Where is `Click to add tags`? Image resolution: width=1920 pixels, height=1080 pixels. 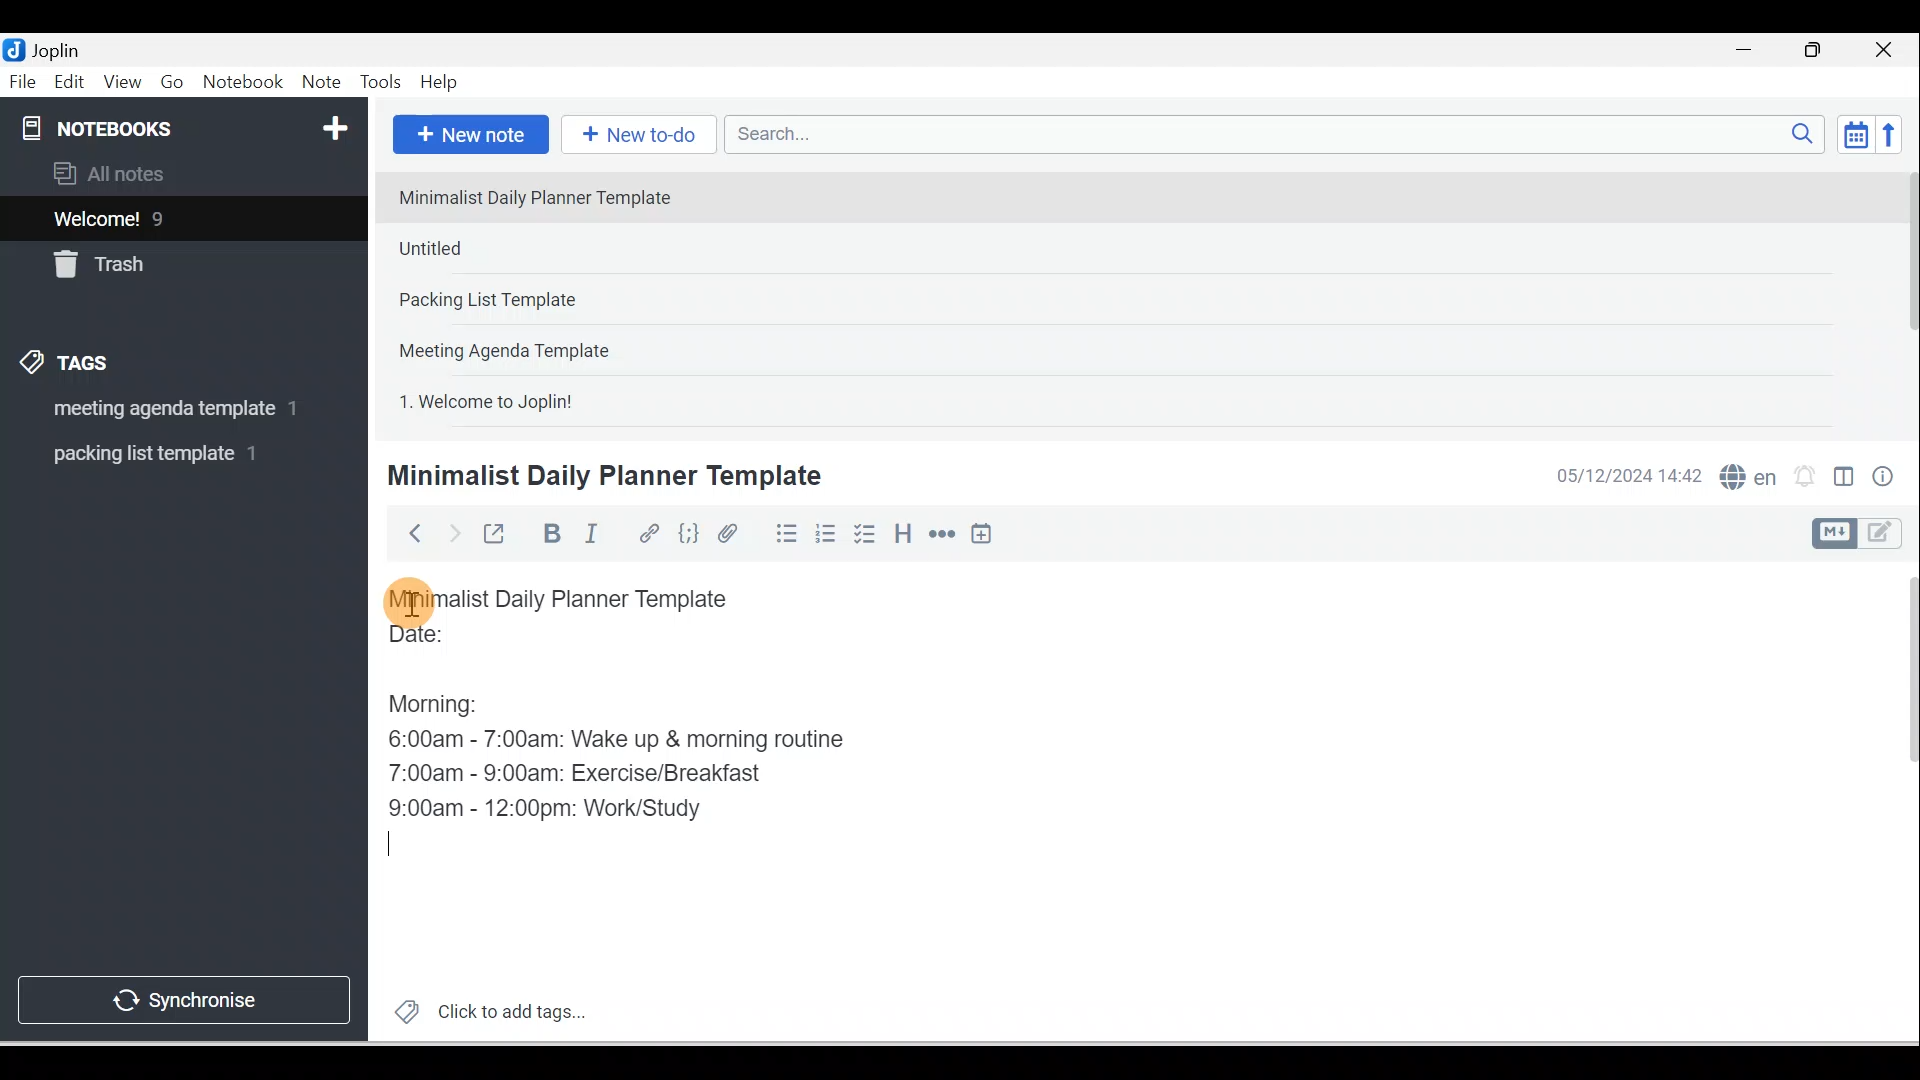 Click to add tags is located at coordinates (482, 1009).